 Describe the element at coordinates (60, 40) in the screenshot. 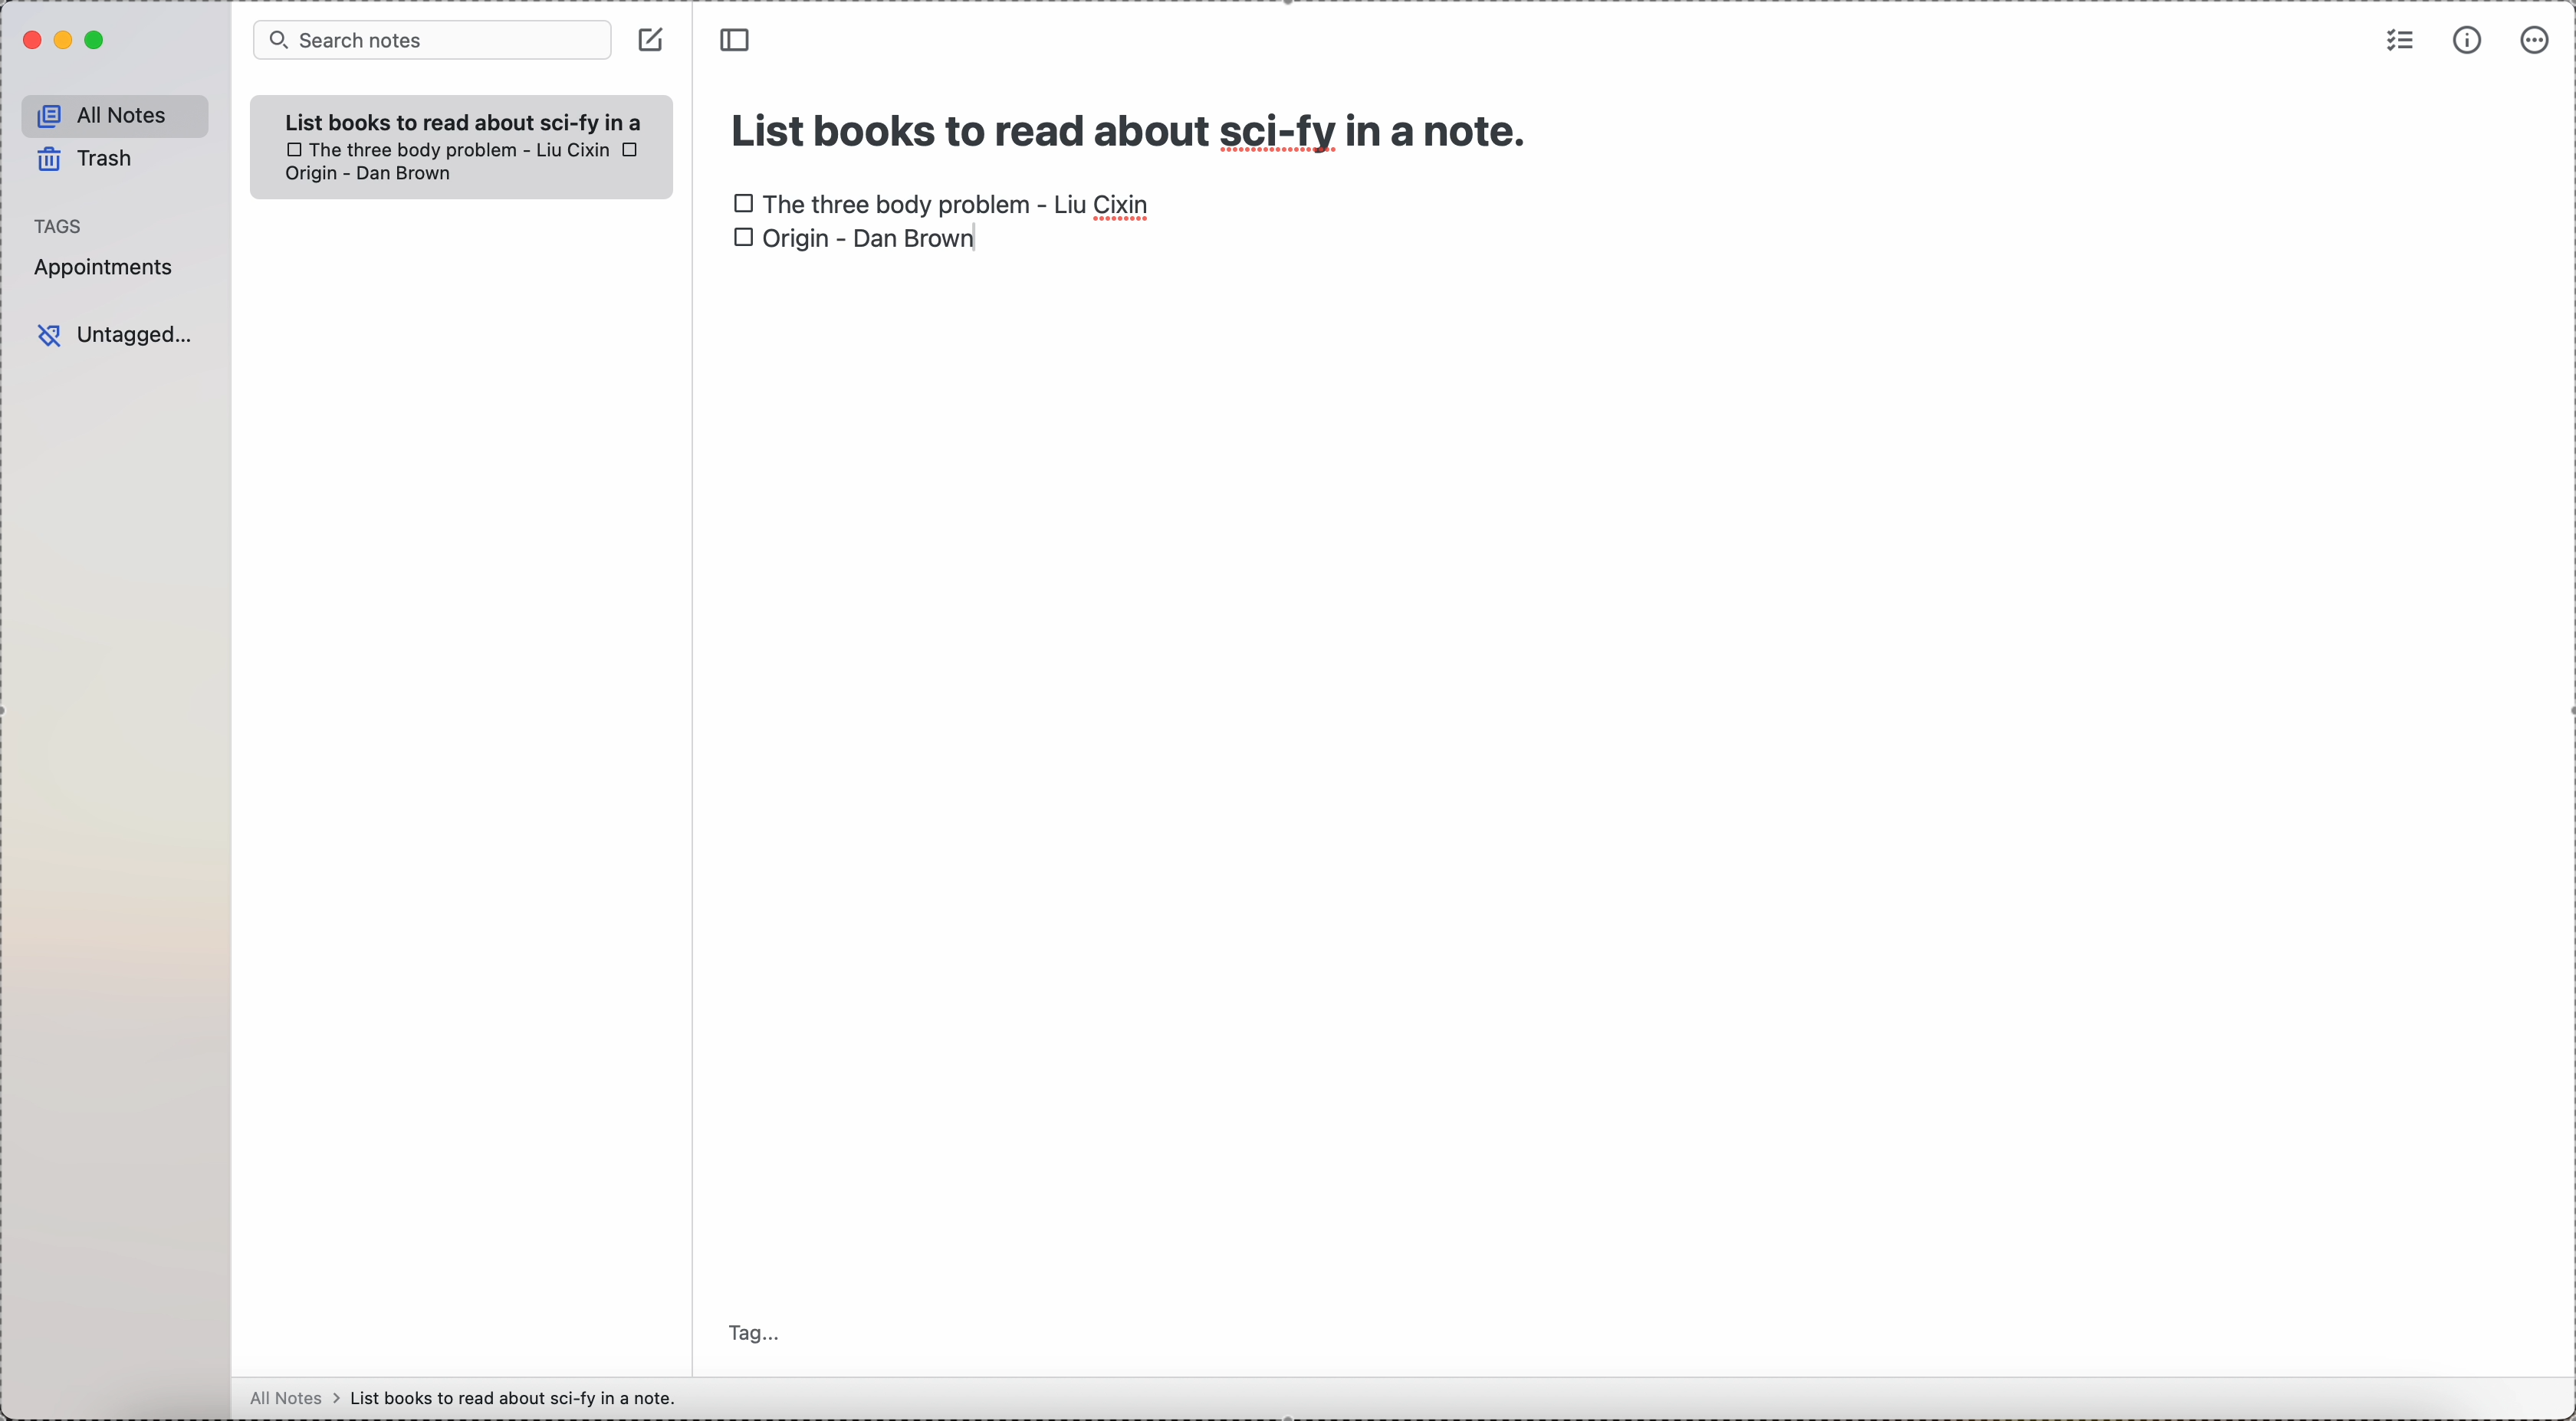

I see `minimize` at that location.